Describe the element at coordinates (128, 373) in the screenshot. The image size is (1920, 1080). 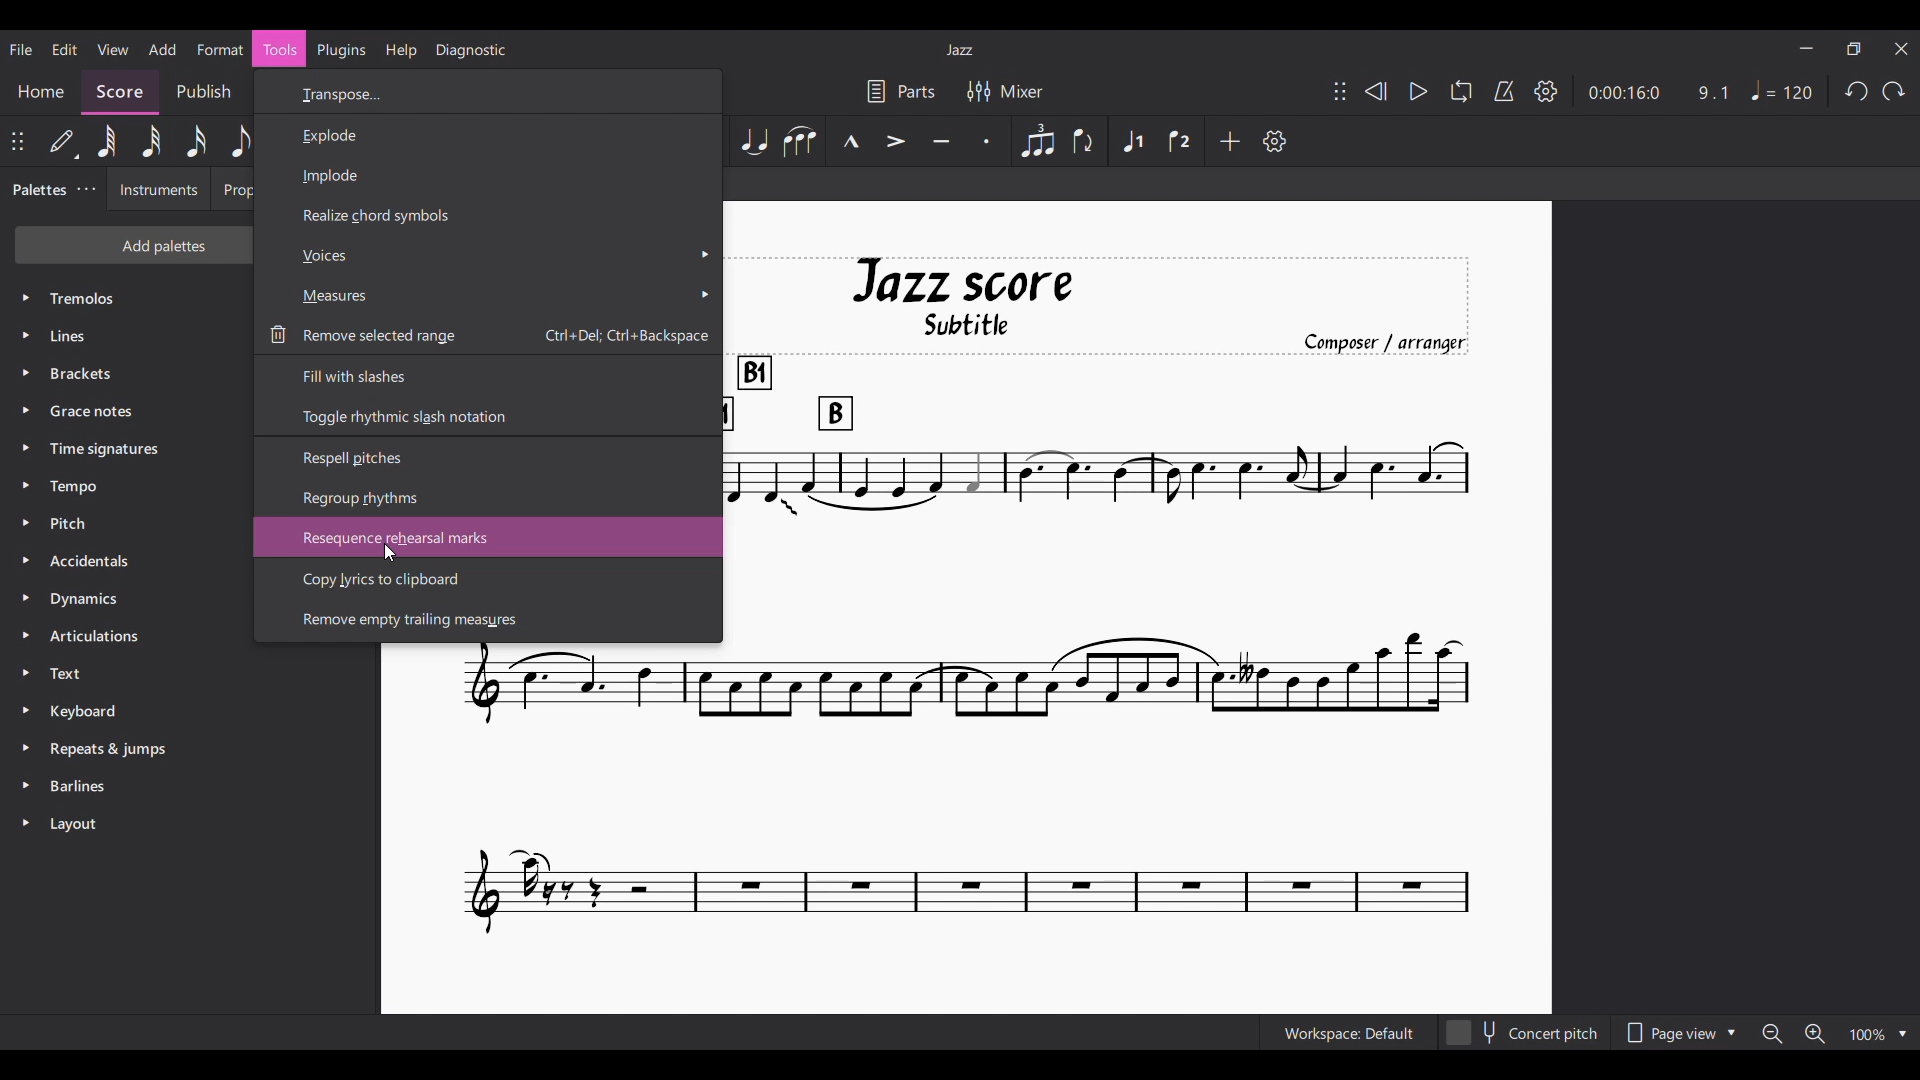
I see `Brackets` at that location.